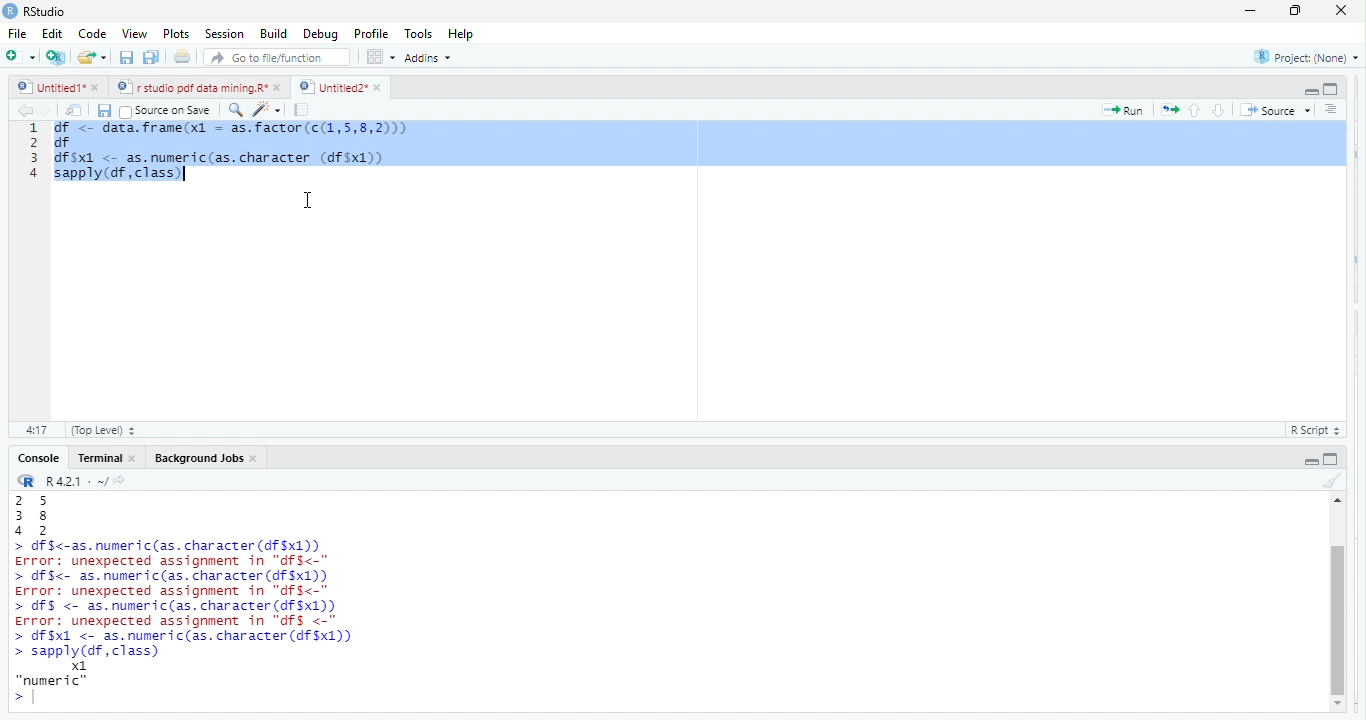  What do you see at coordinates (328, 88) in the screenshot?
I see `Untitied2` at bounding box center [328, 88].